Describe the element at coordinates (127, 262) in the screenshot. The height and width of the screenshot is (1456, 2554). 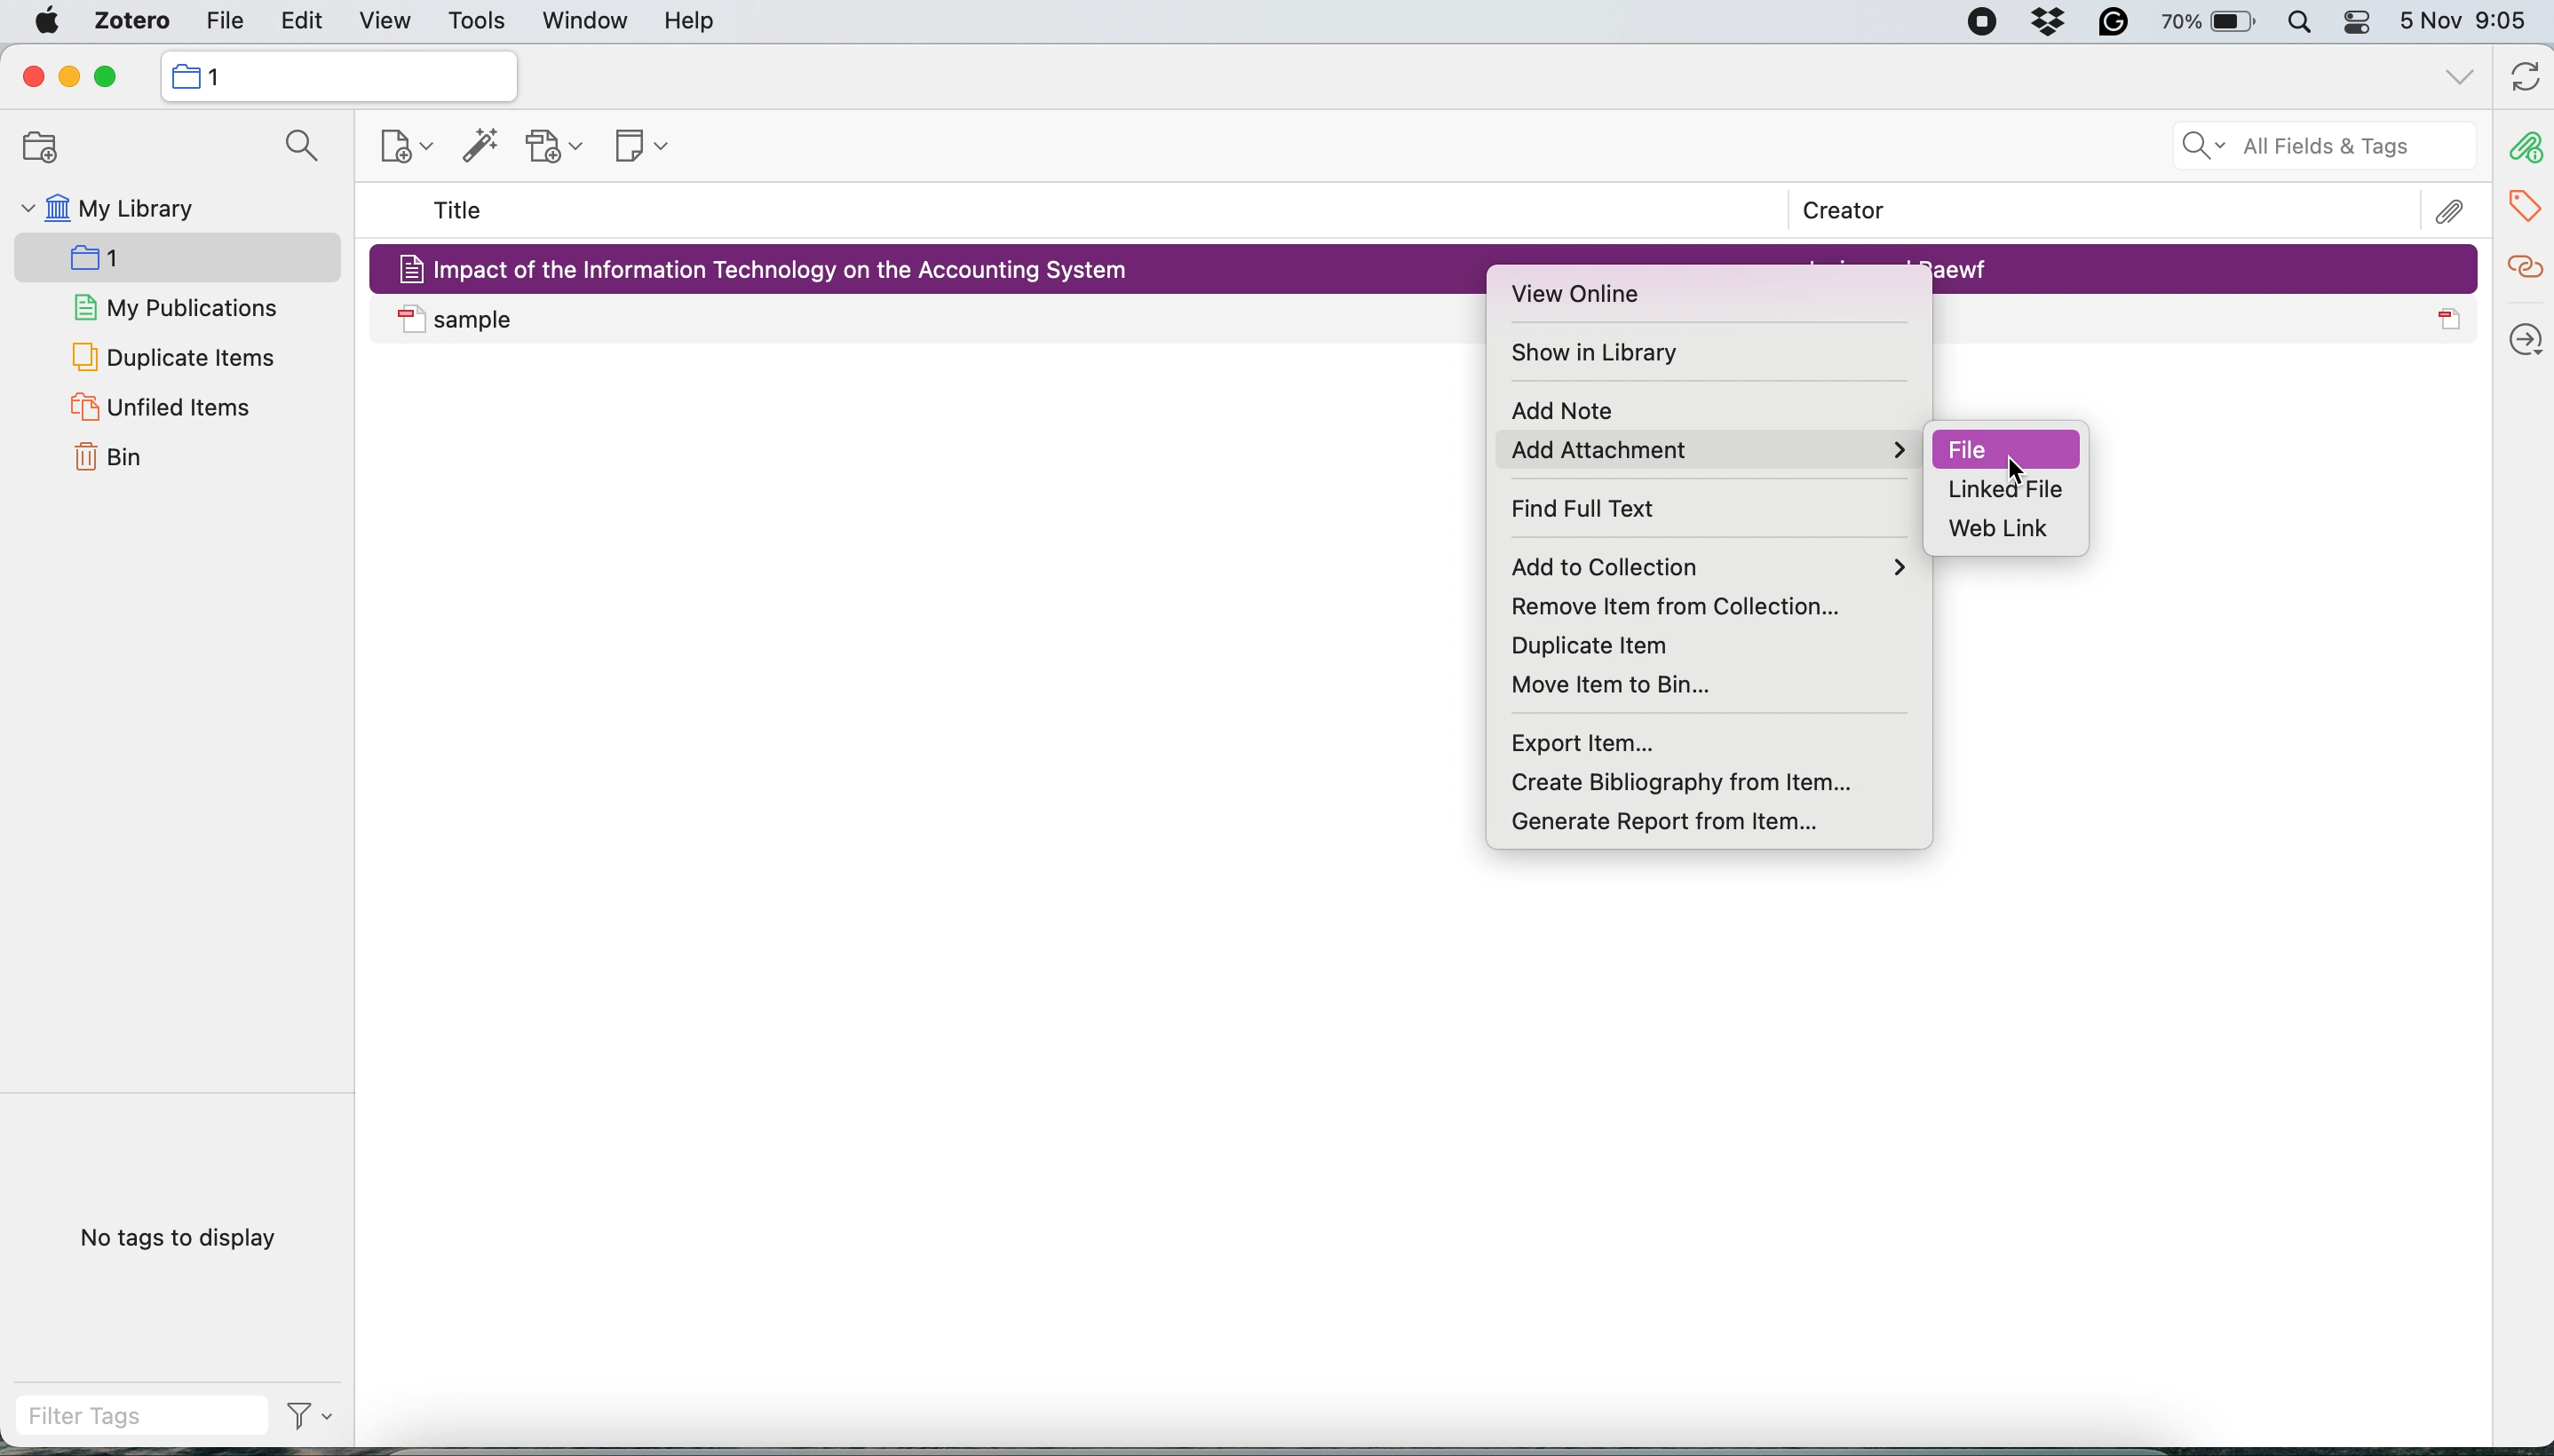
I see `1` at that location.